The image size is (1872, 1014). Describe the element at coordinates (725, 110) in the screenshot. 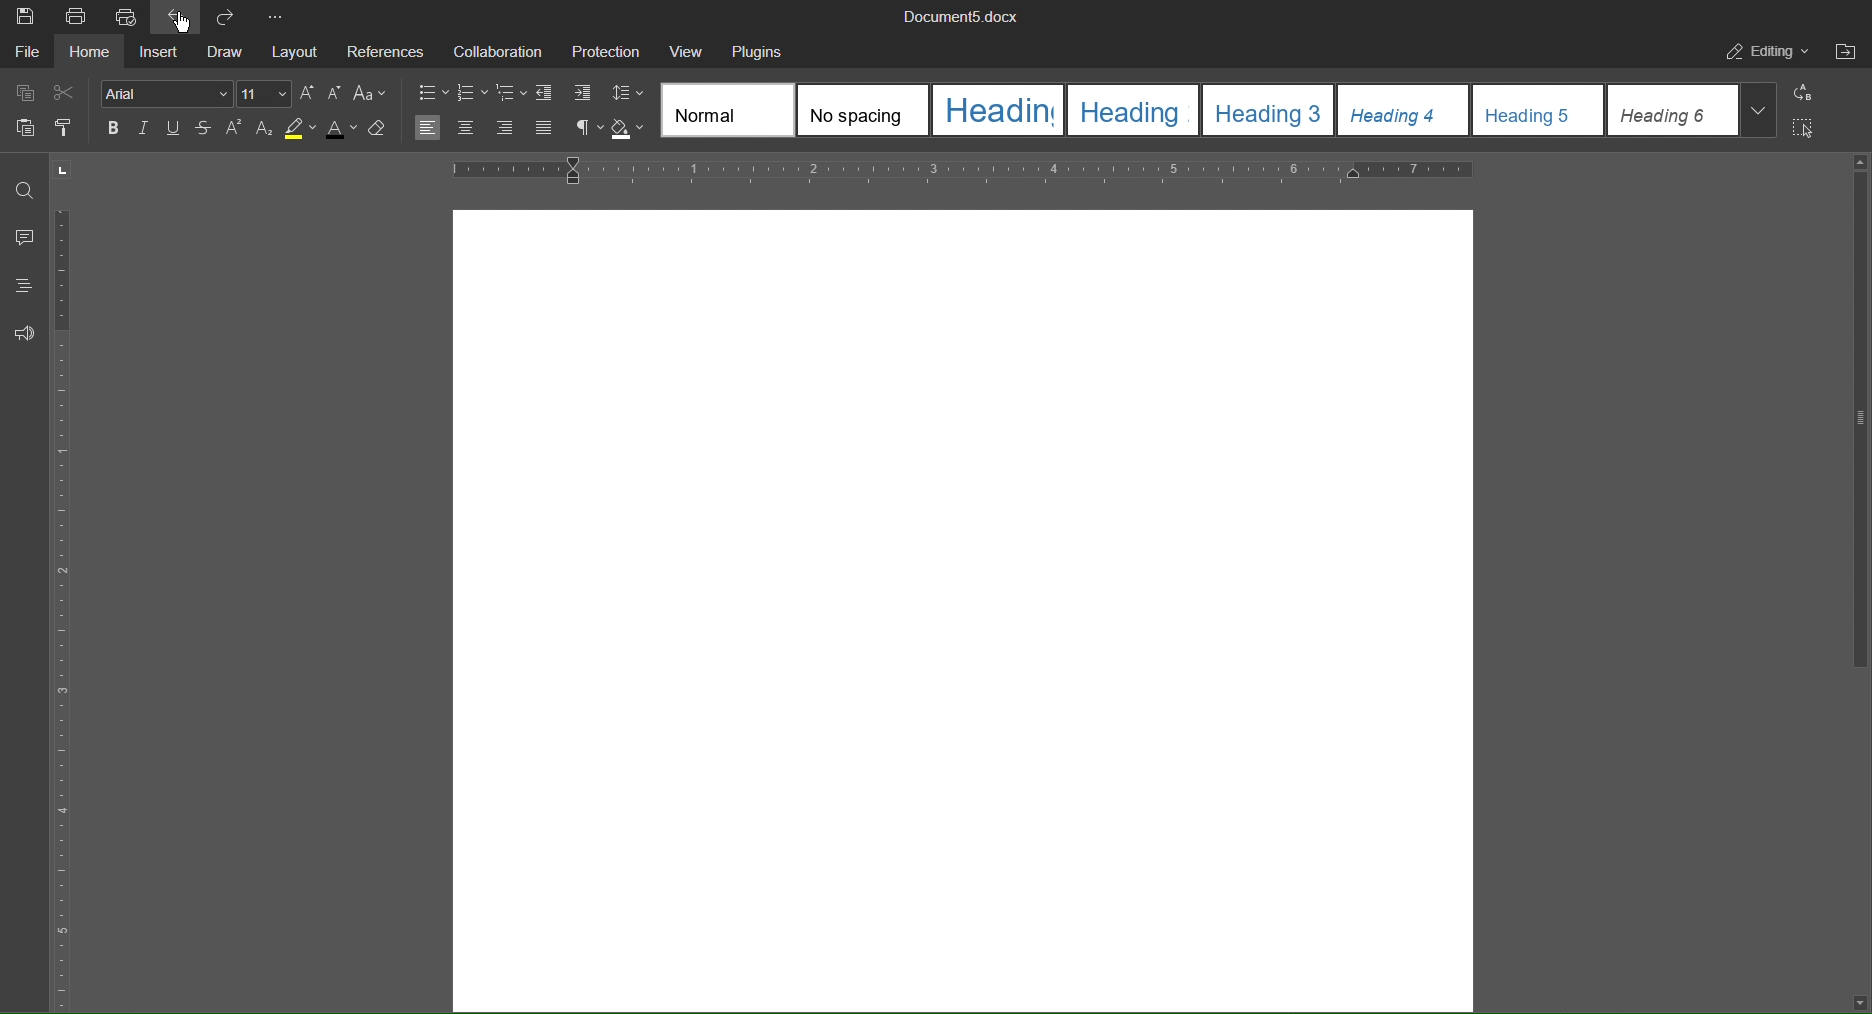

I see `template` at that location.